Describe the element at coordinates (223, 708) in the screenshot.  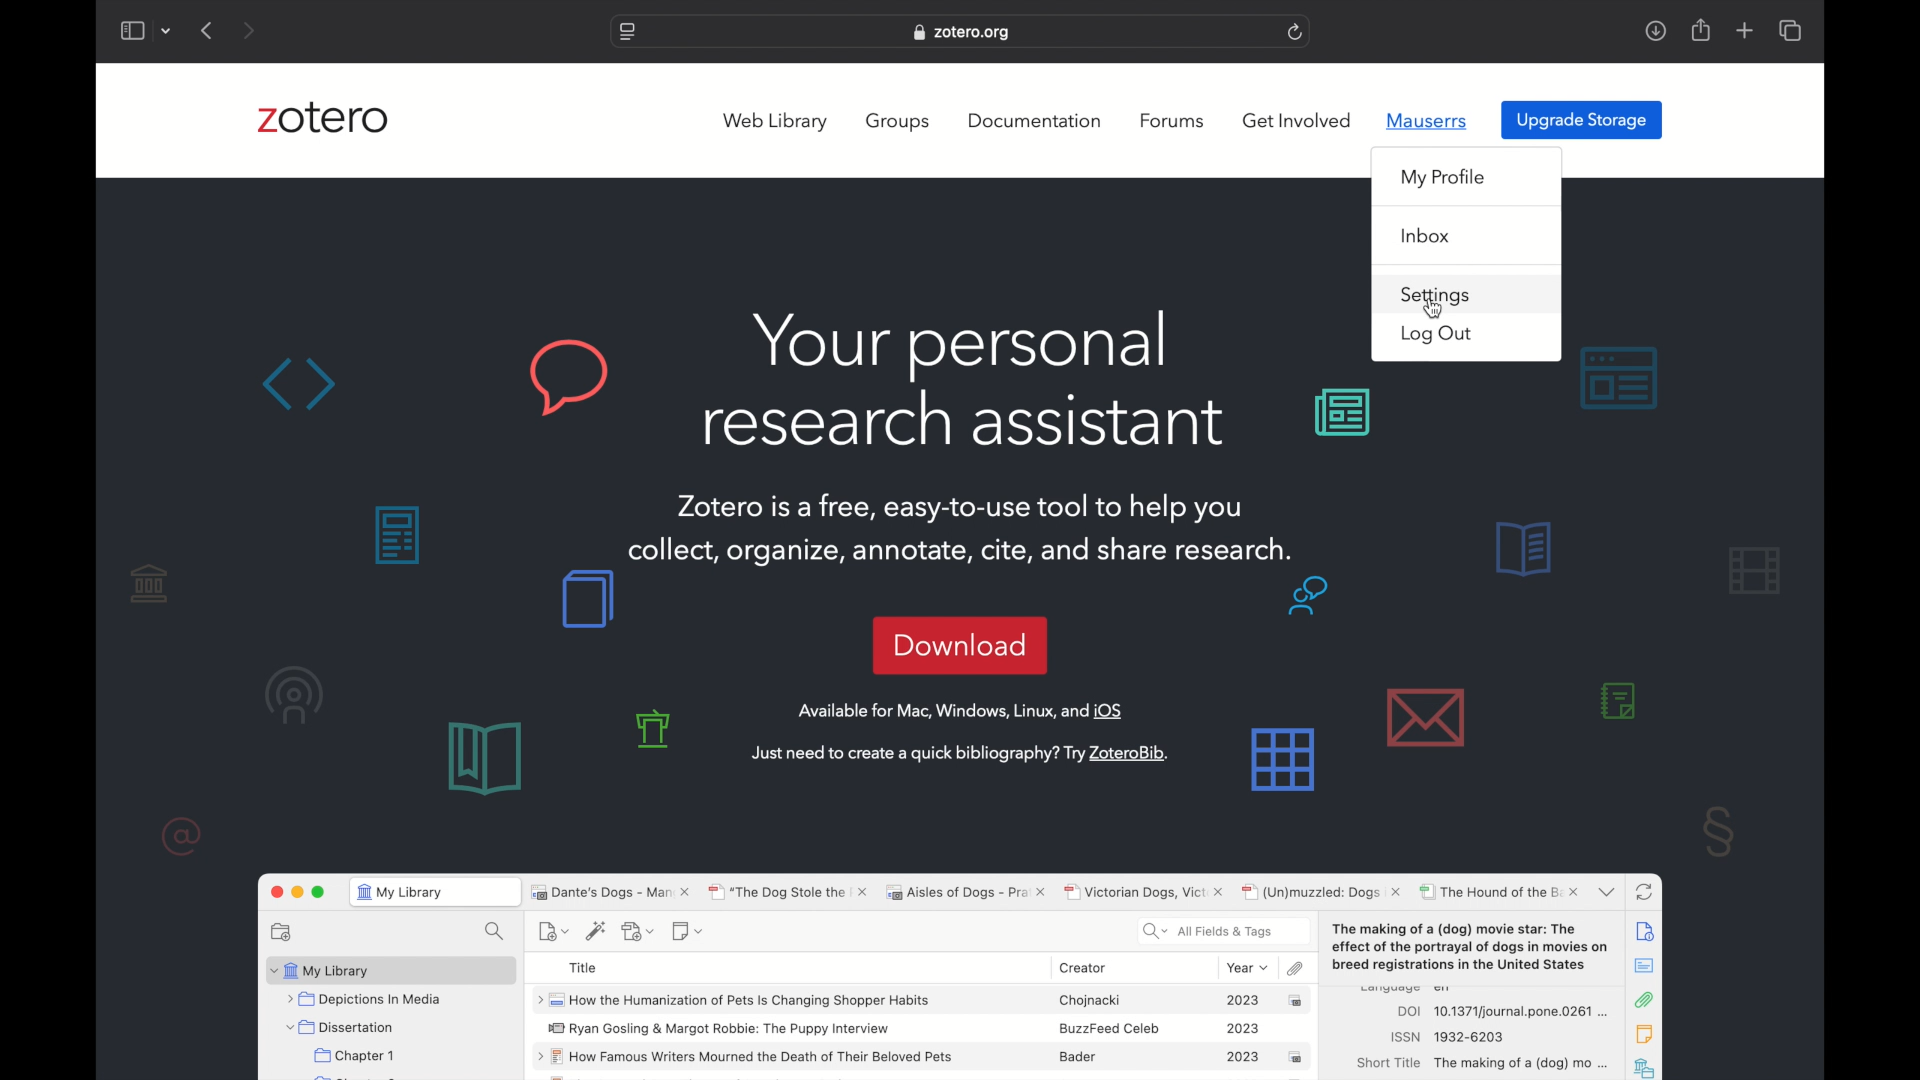
I see `background graphics` at that location.